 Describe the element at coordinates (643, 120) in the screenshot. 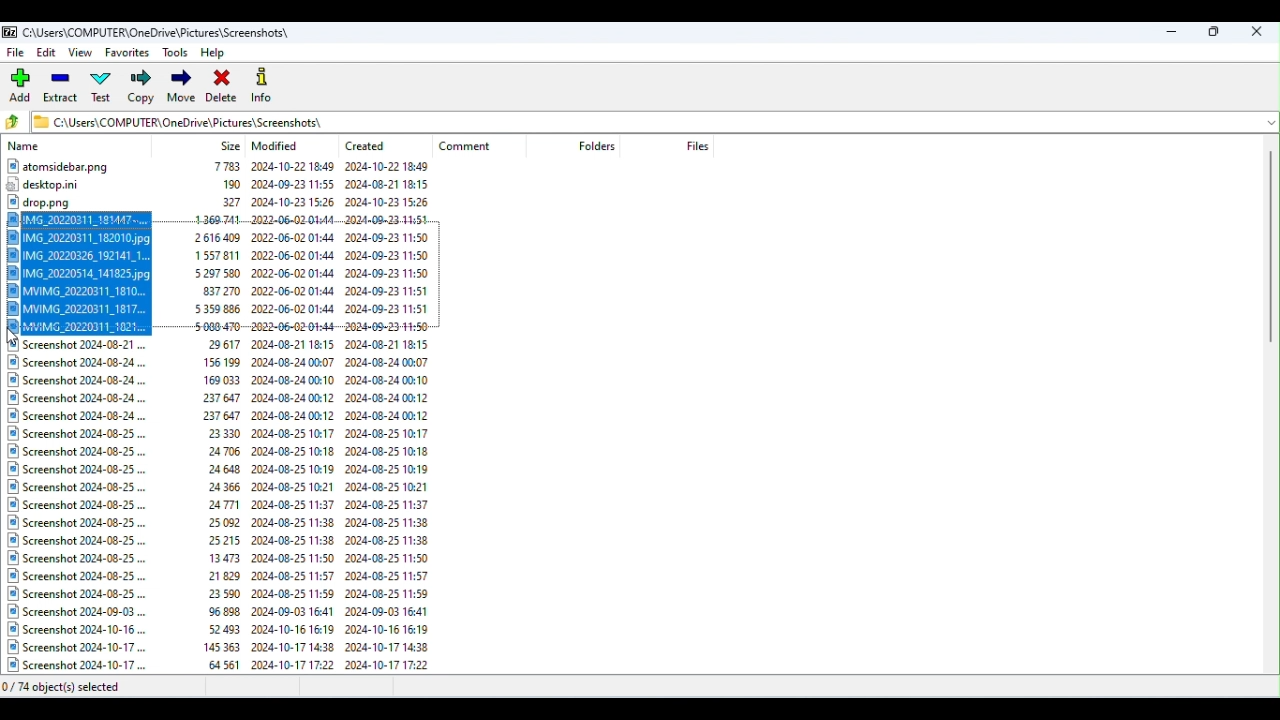

I see `File address bar` at that location.